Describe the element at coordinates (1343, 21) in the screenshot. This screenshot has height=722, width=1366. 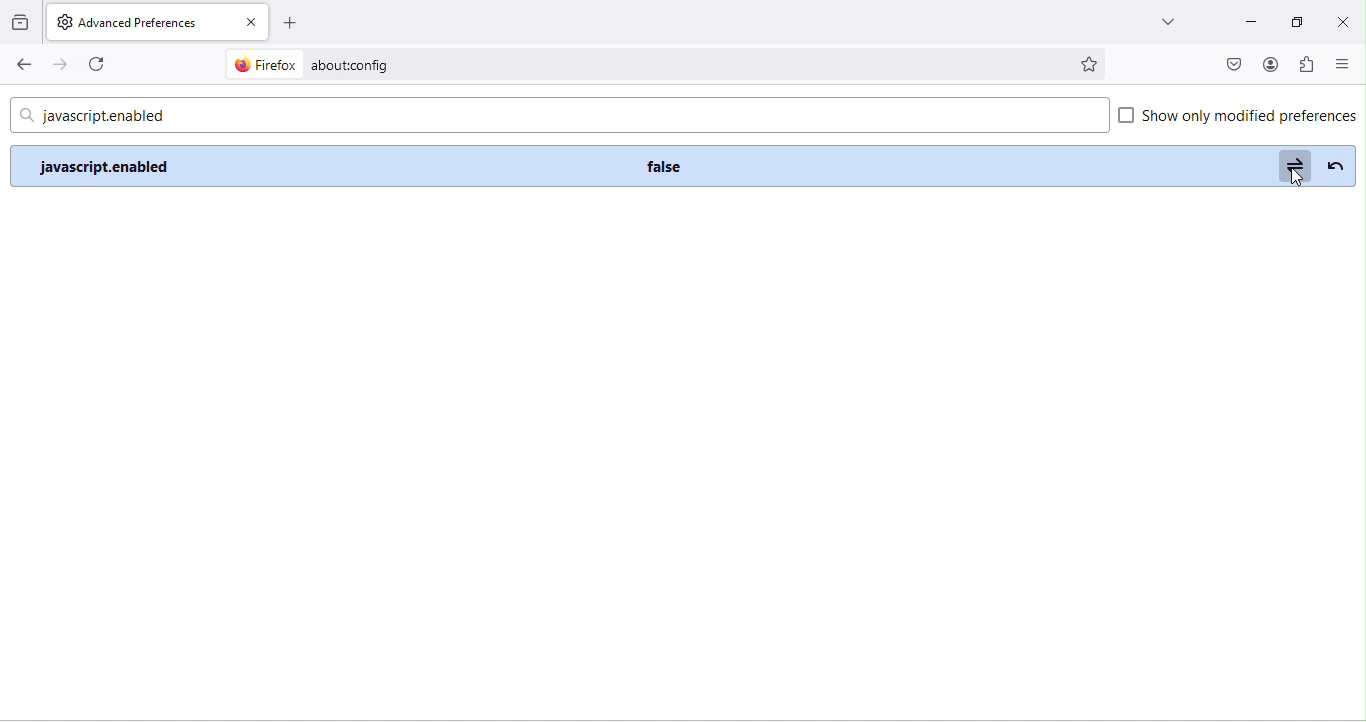
I see `close` at that location.